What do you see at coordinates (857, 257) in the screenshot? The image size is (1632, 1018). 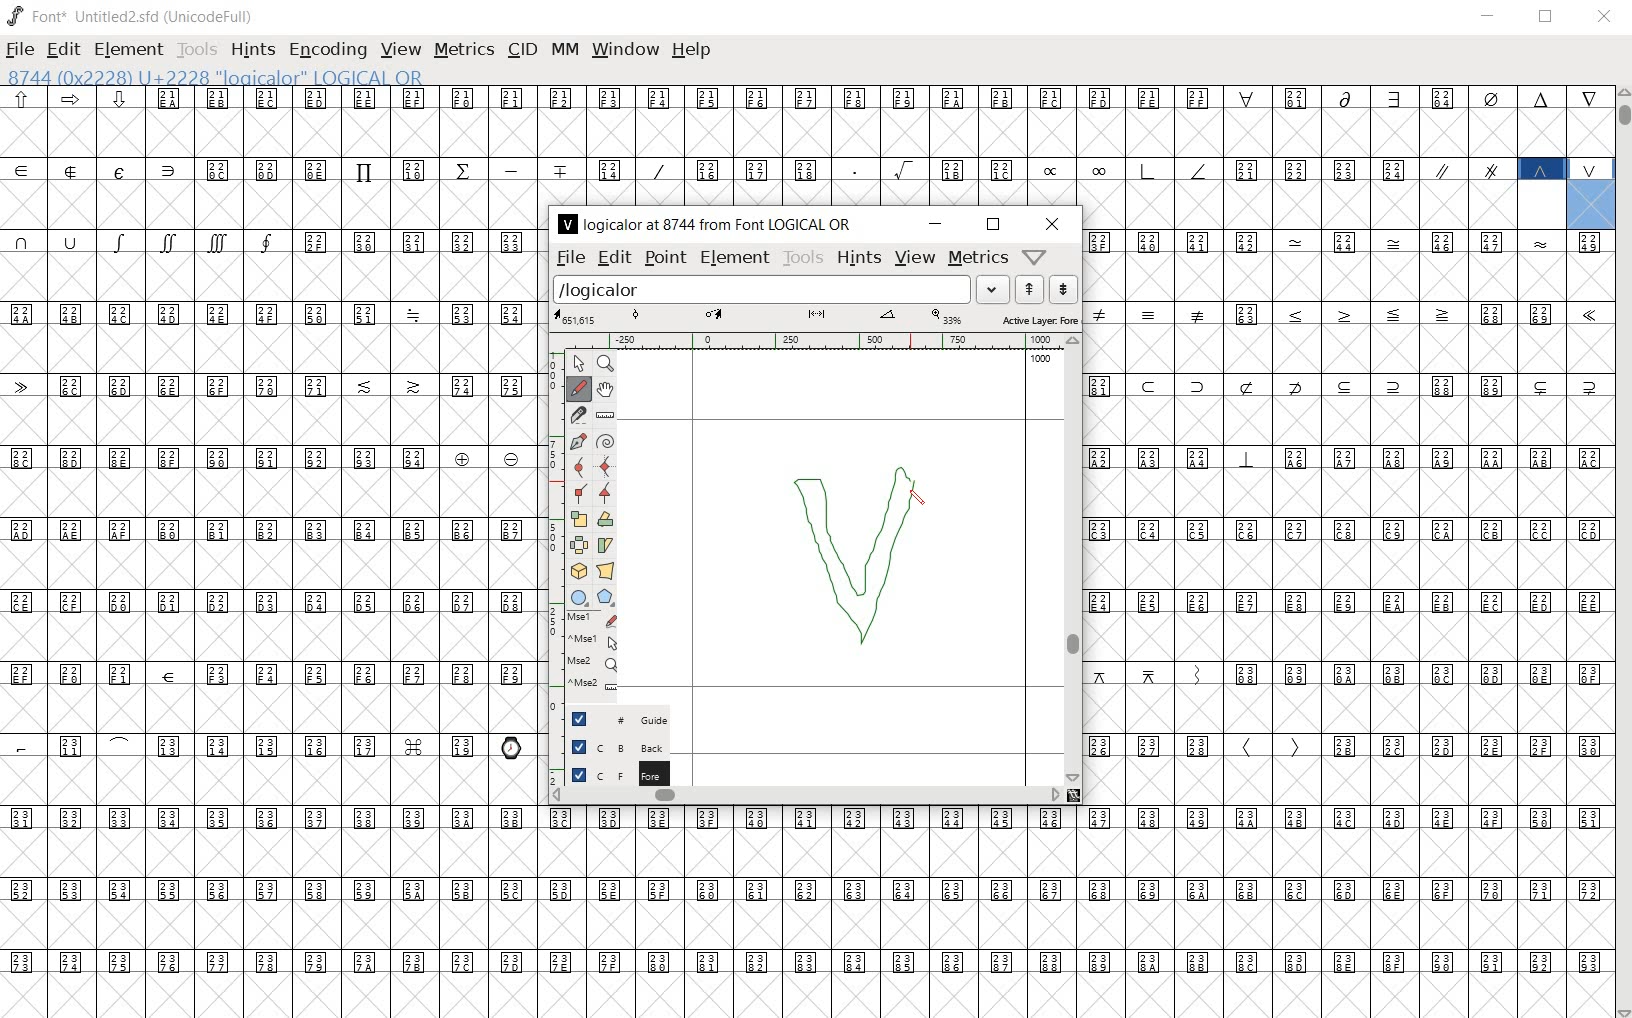 I see `hints` at bounding box center [857, 257].